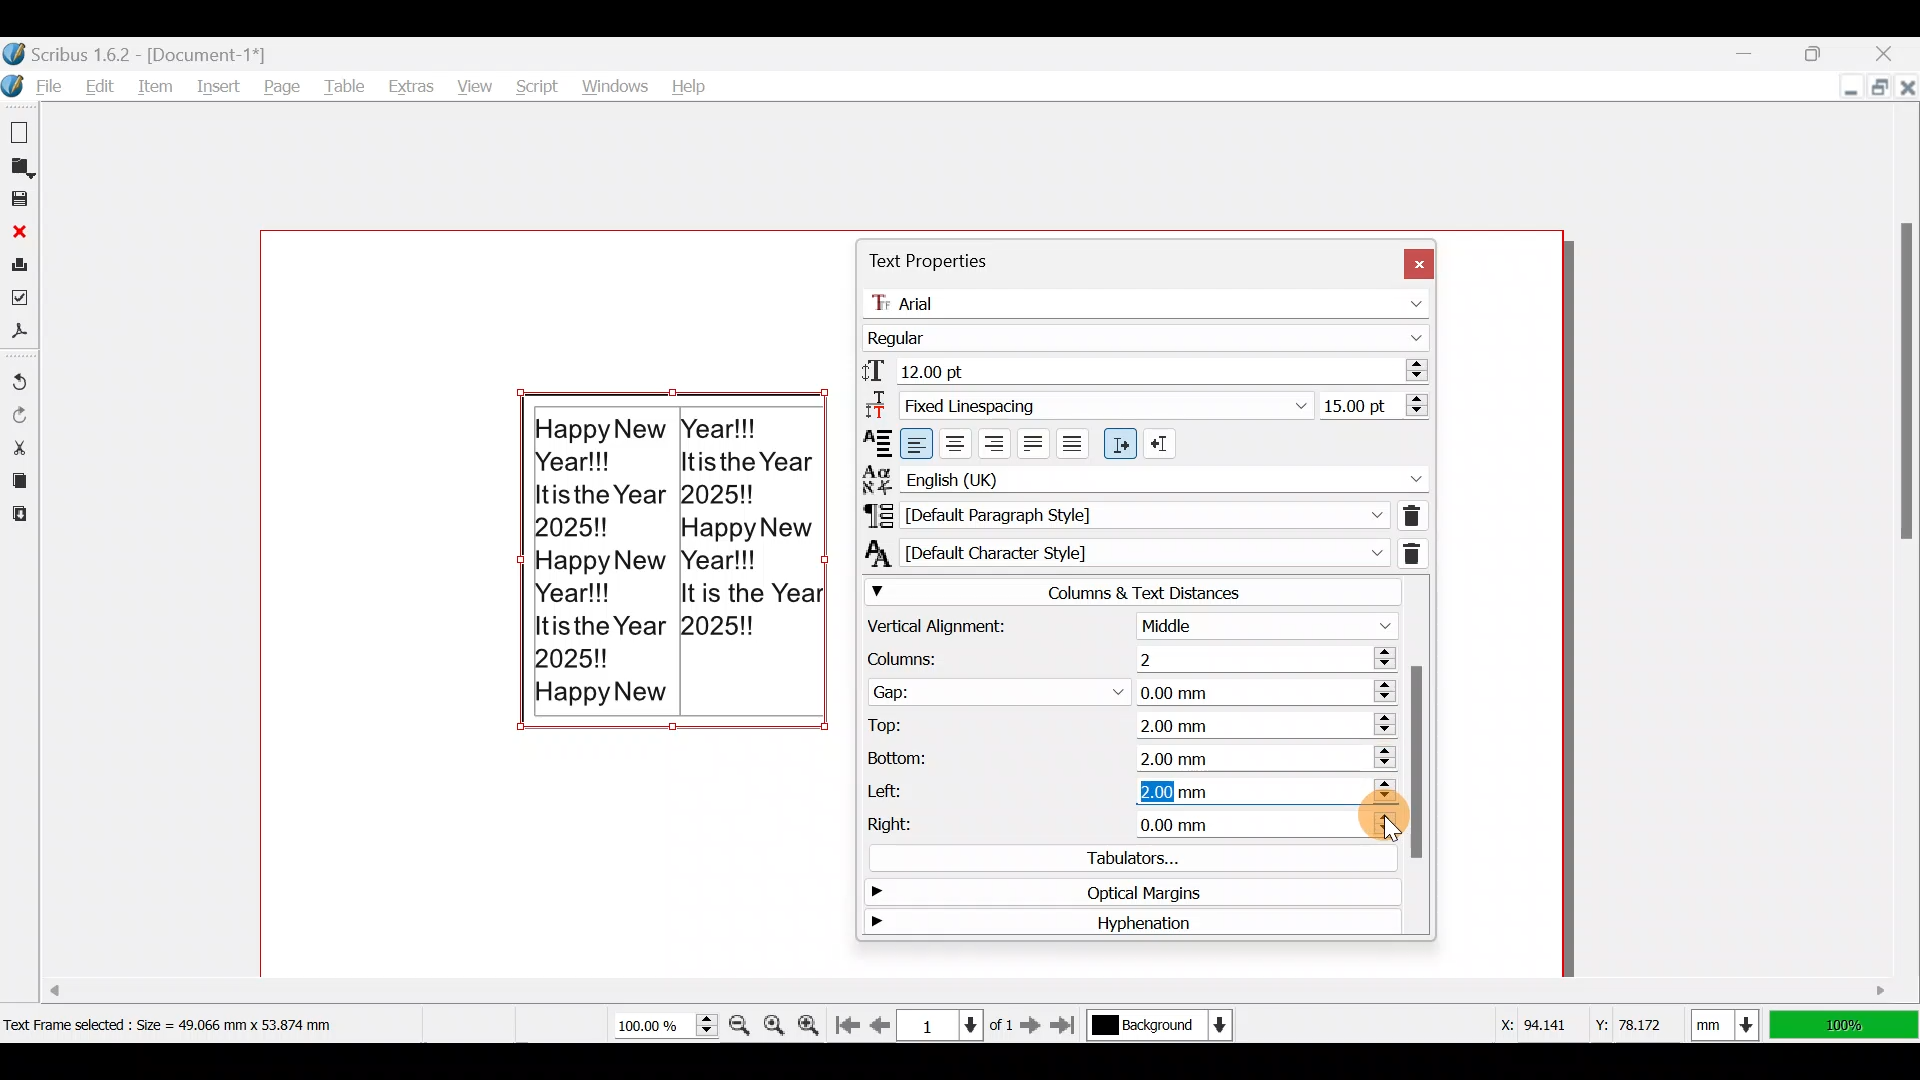 This screenshot has width=1920, height=1080. I want to click on Close, so click(1417, 261).